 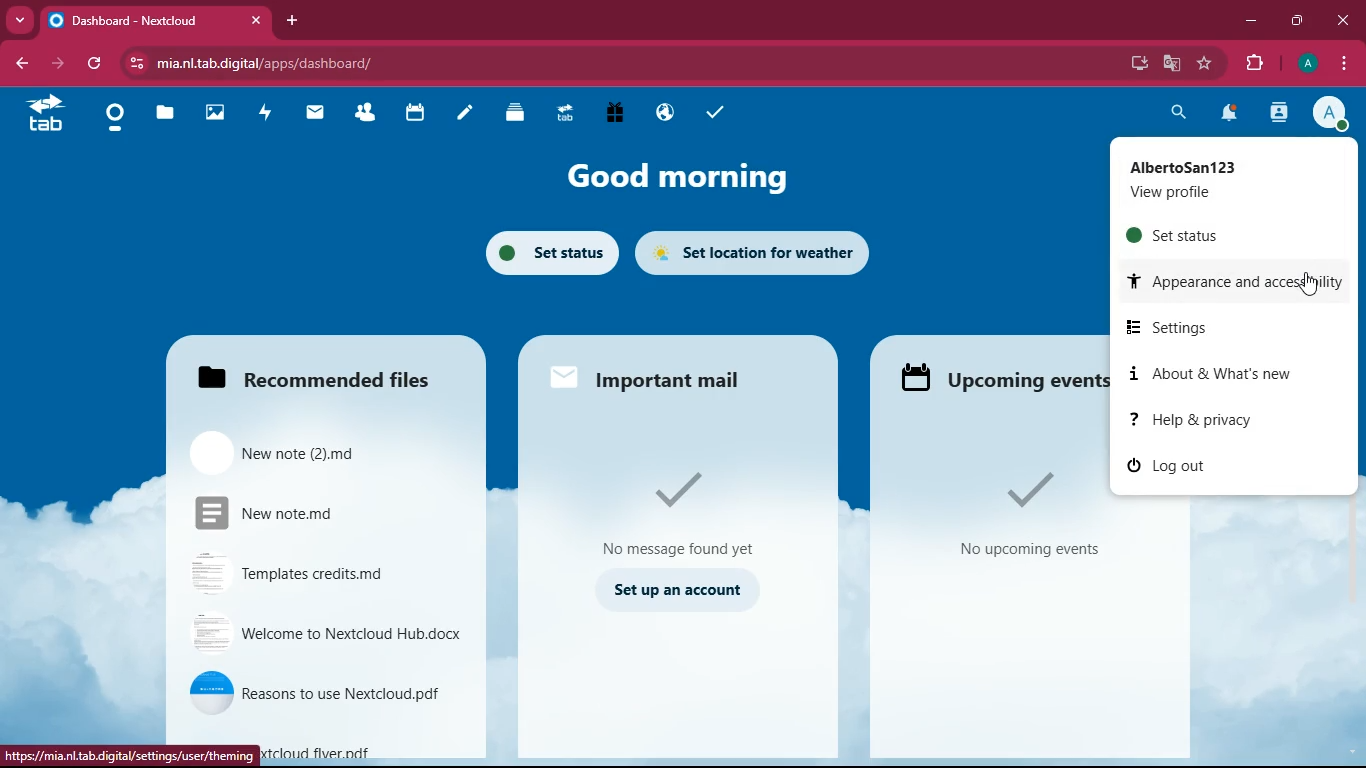 I want to click on tasks, so click(x=713, y=116).